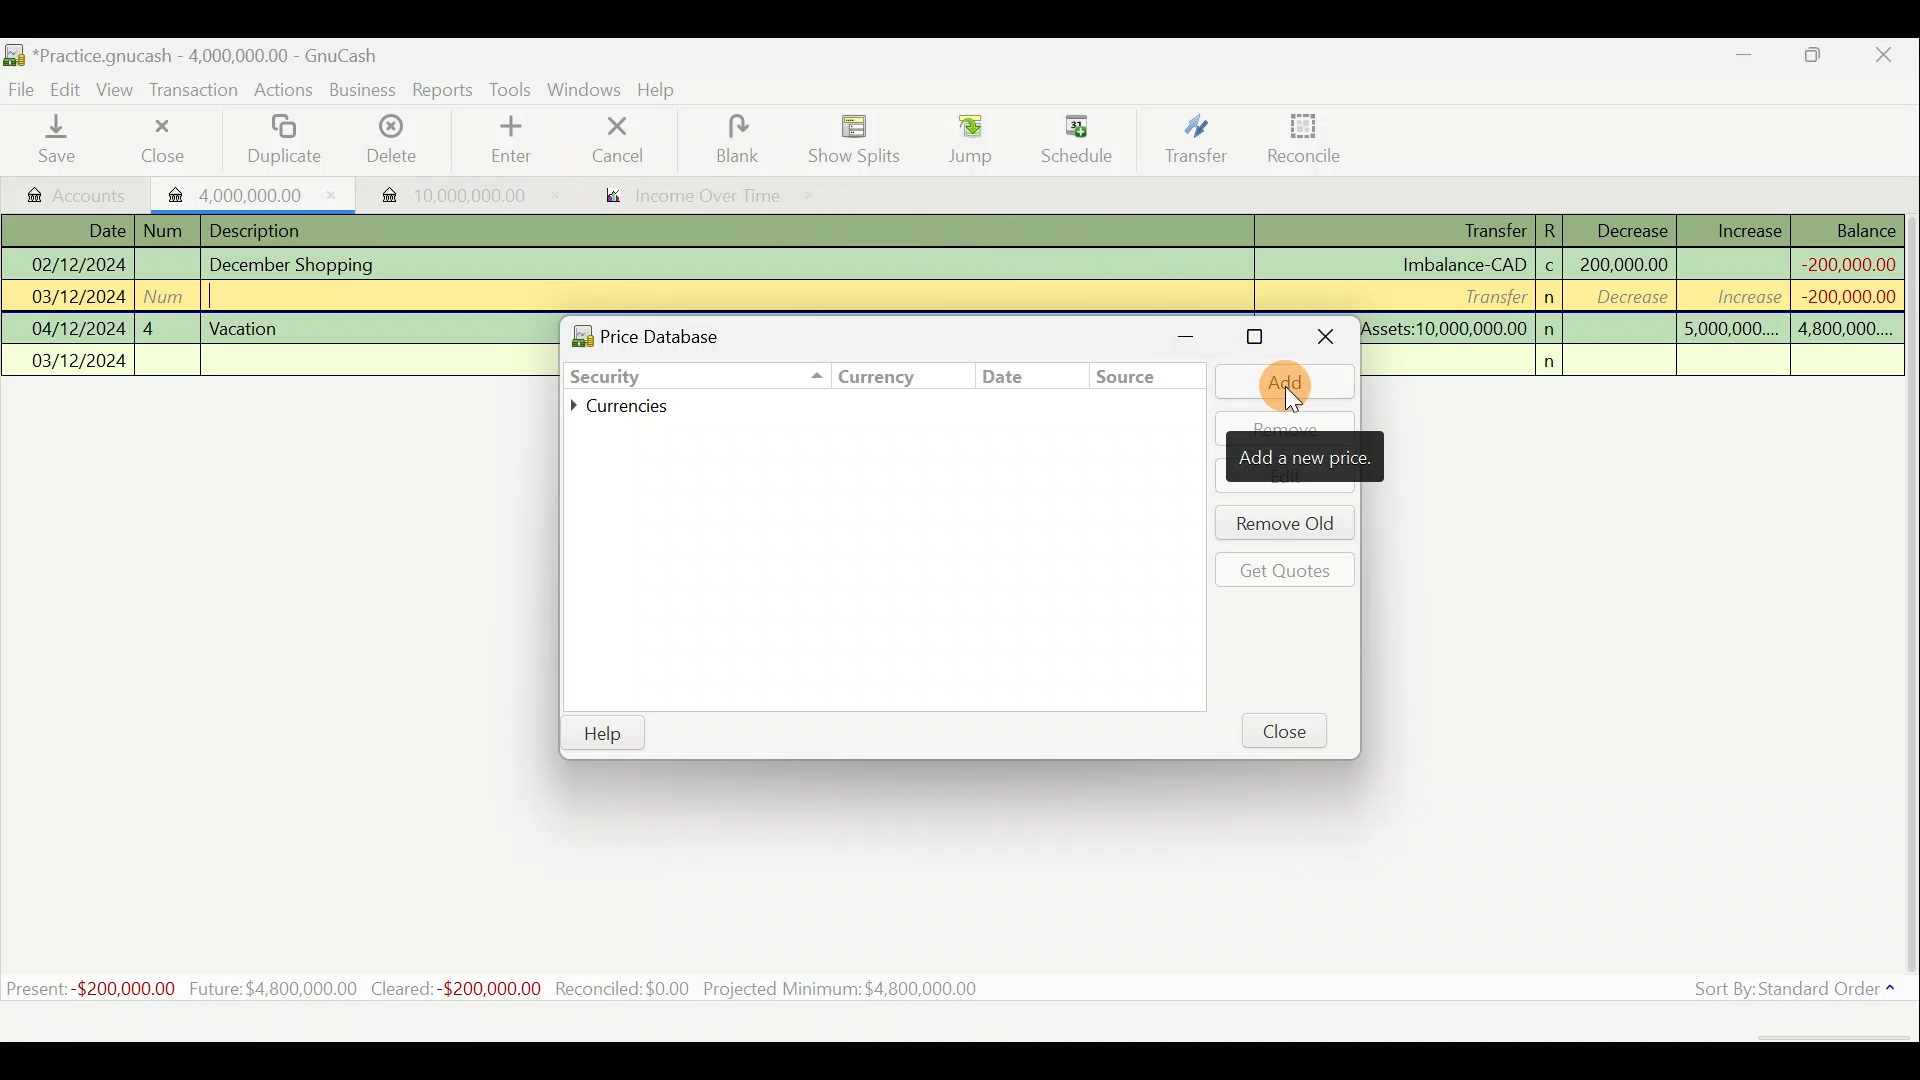 The image size is (1920, 1080). I want to click on Source, so click(1149, 379).